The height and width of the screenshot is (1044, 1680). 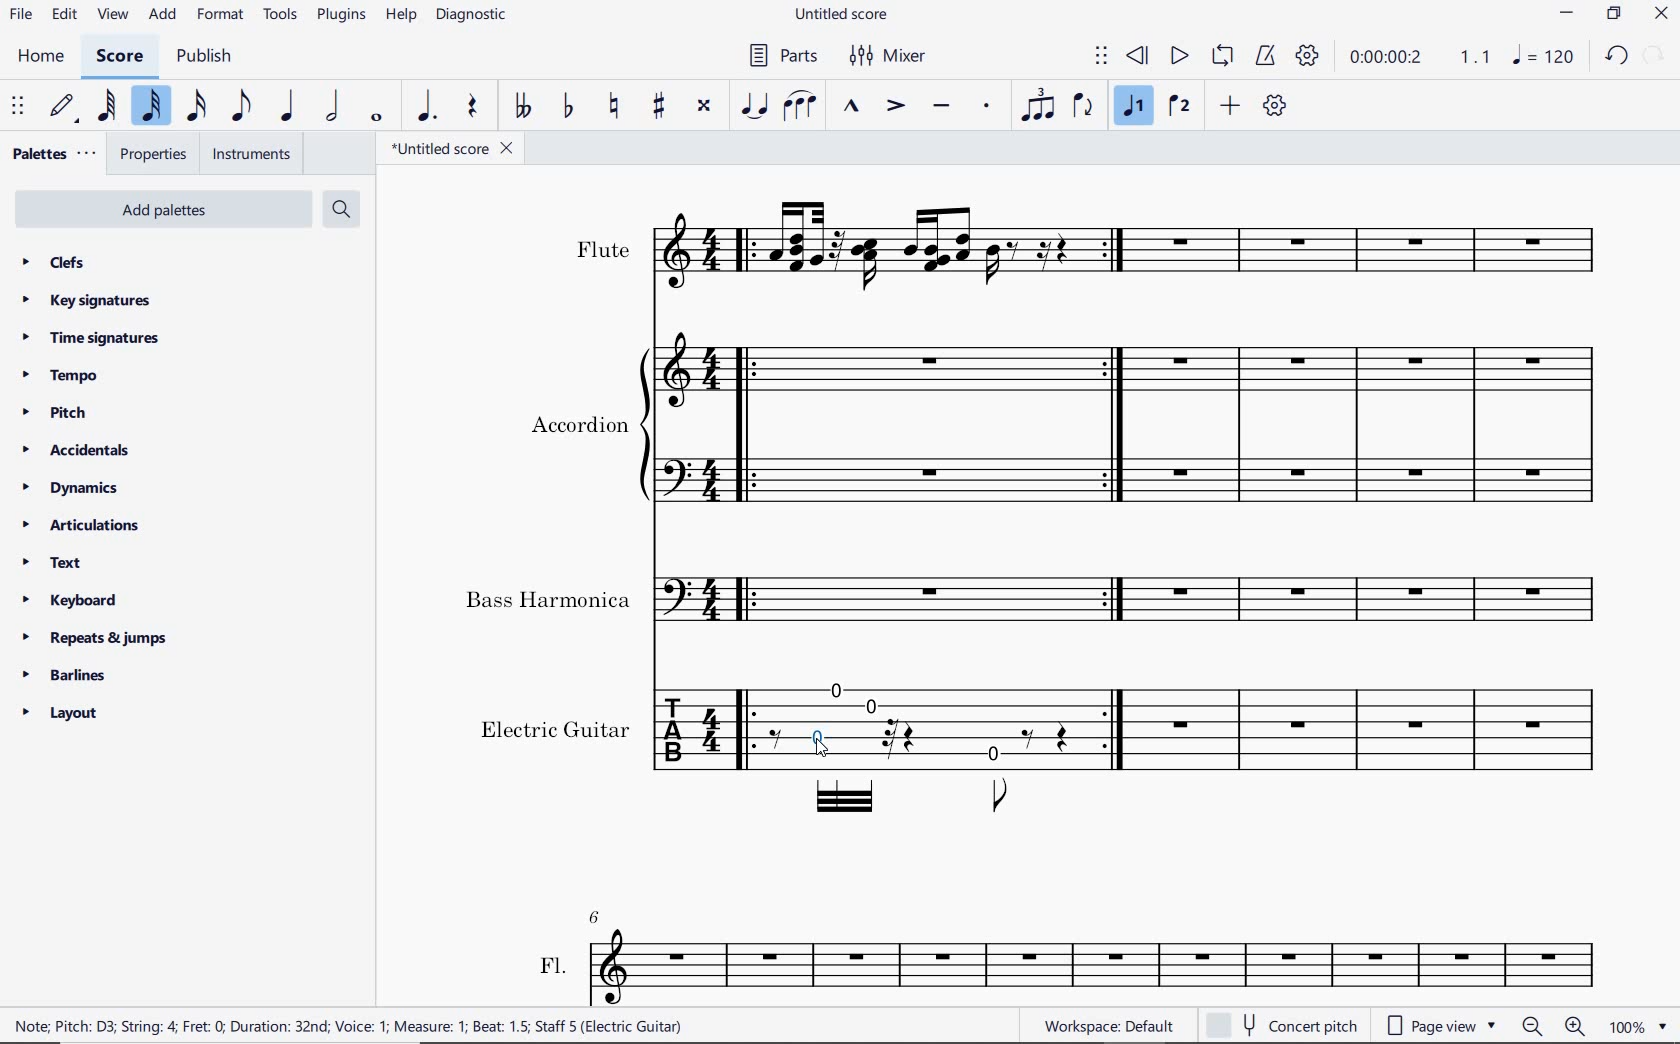 I want to click on concert pitch, so click(x=1281, y=1025).